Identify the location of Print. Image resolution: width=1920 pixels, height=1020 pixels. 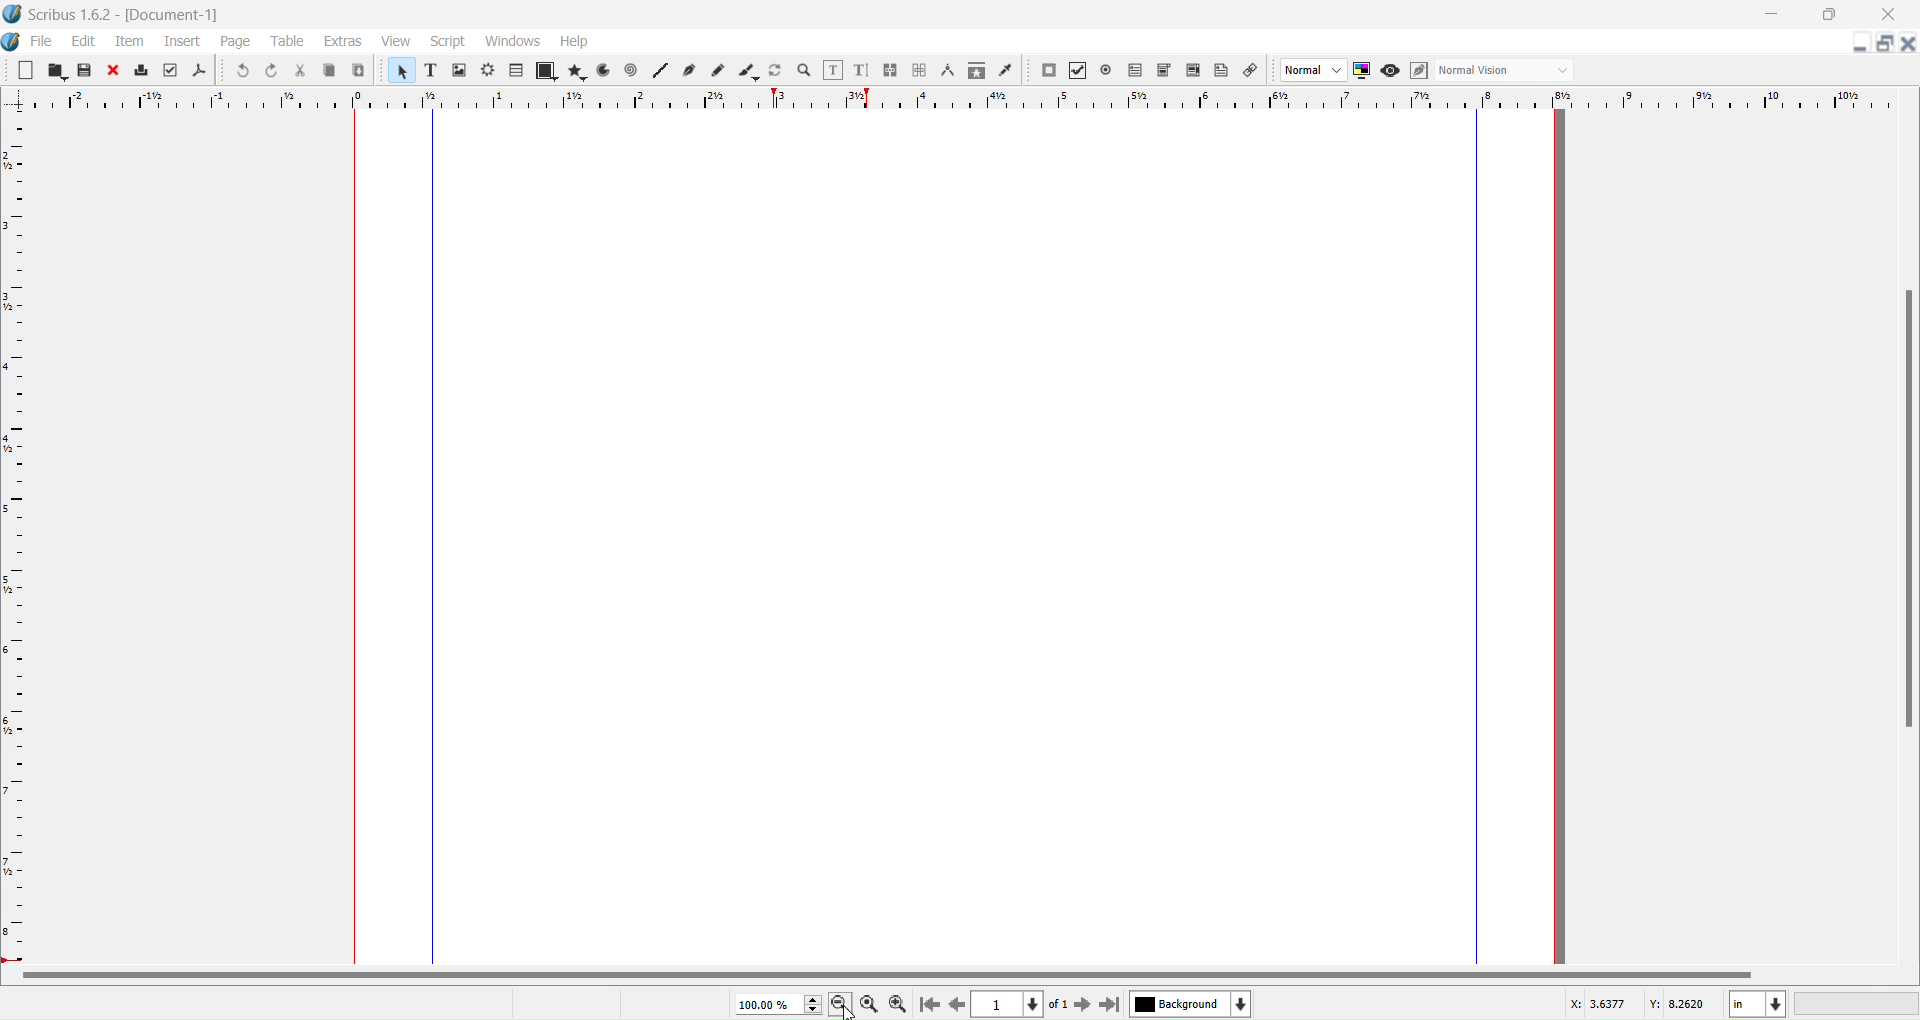
(140, 70).